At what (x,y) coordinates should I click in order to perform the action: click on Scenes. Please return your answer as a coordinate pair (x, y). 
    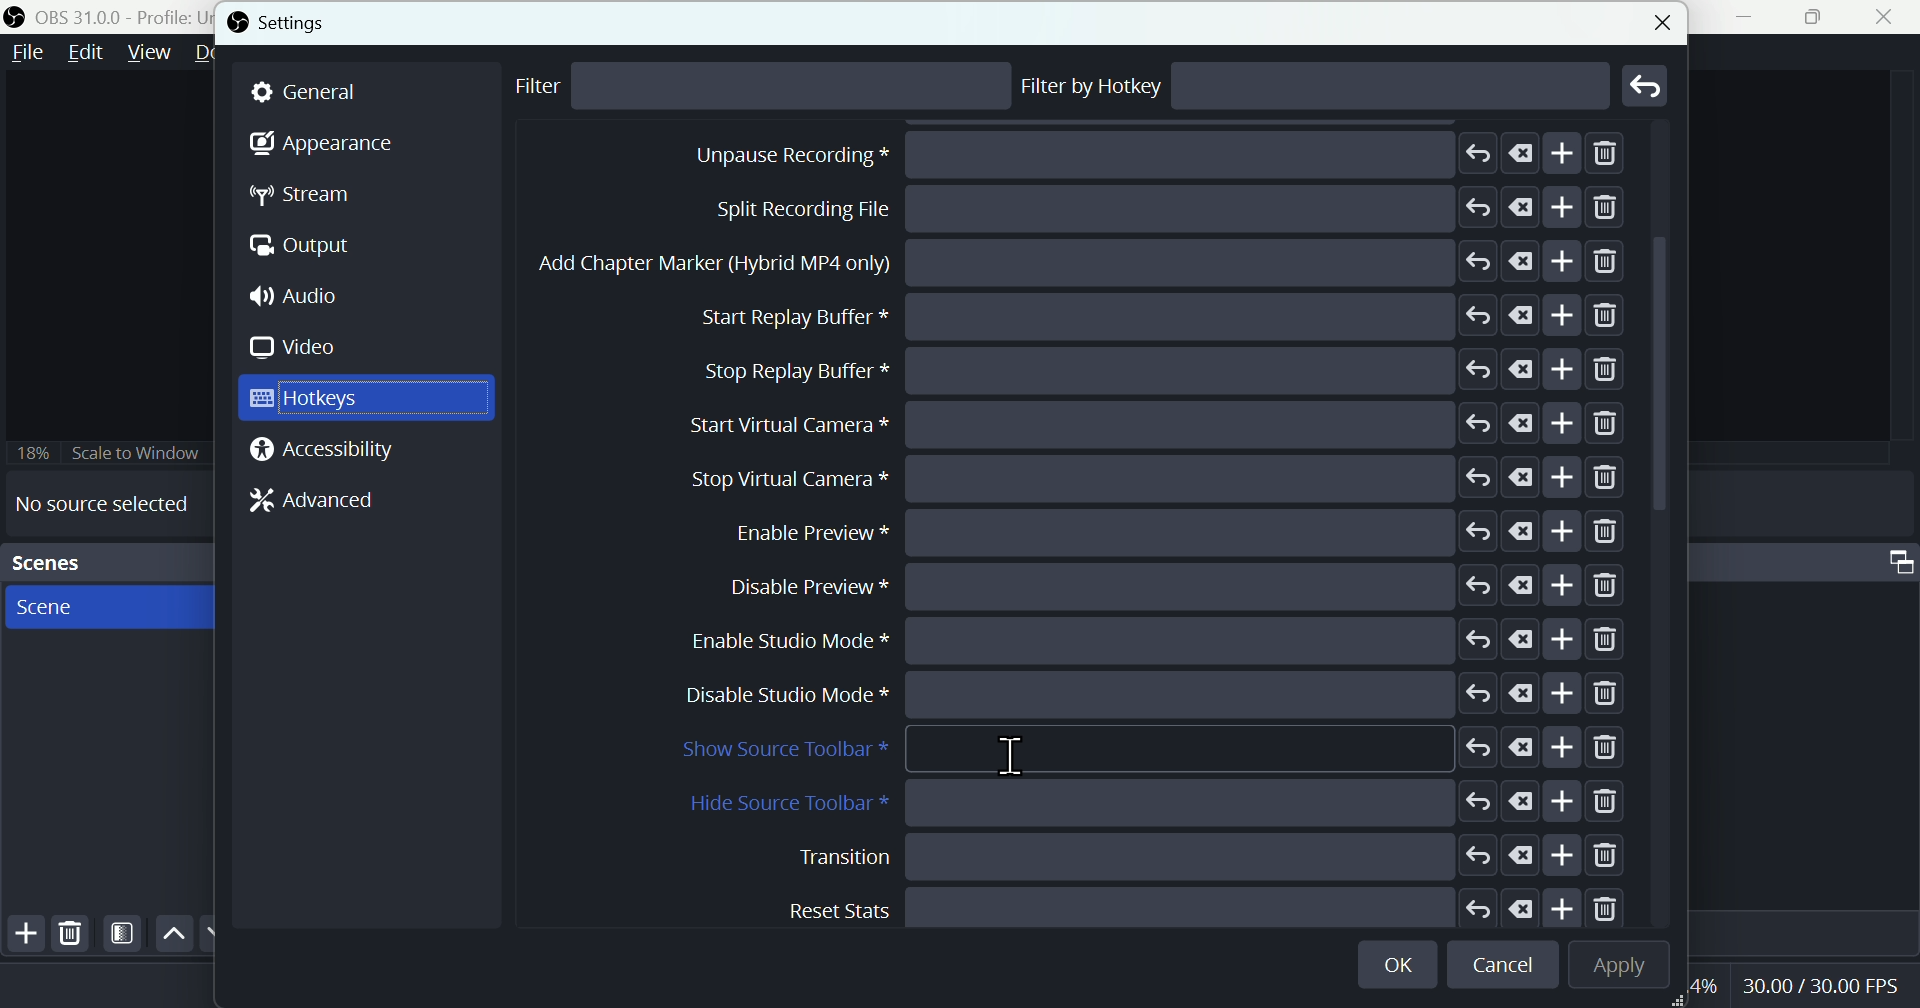
    Looking at the image, I should click on (104, 563).